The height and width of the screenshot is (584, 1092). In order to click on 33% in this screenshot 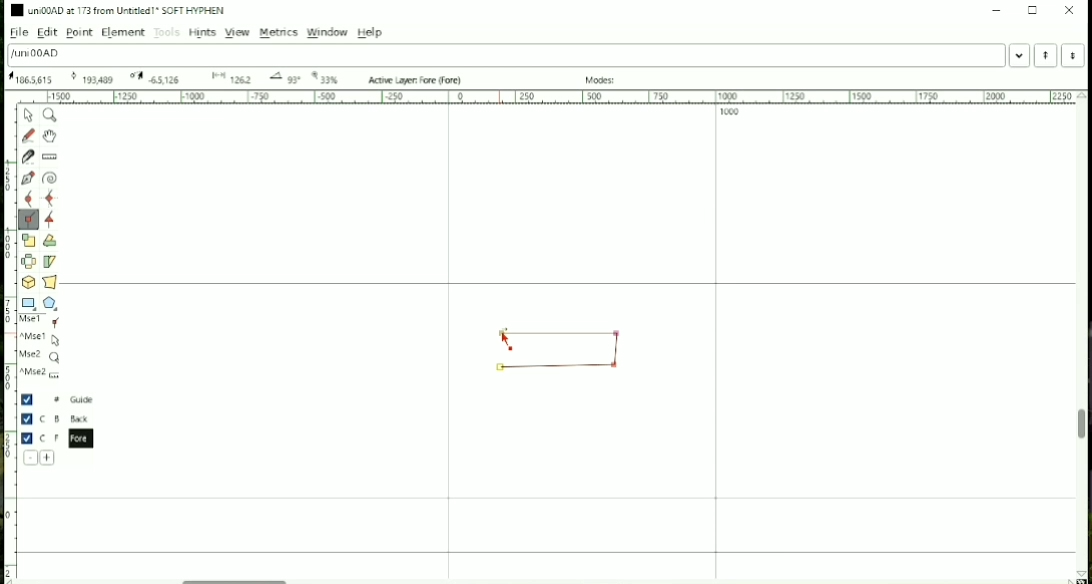, I will do `click(328, 77)`.